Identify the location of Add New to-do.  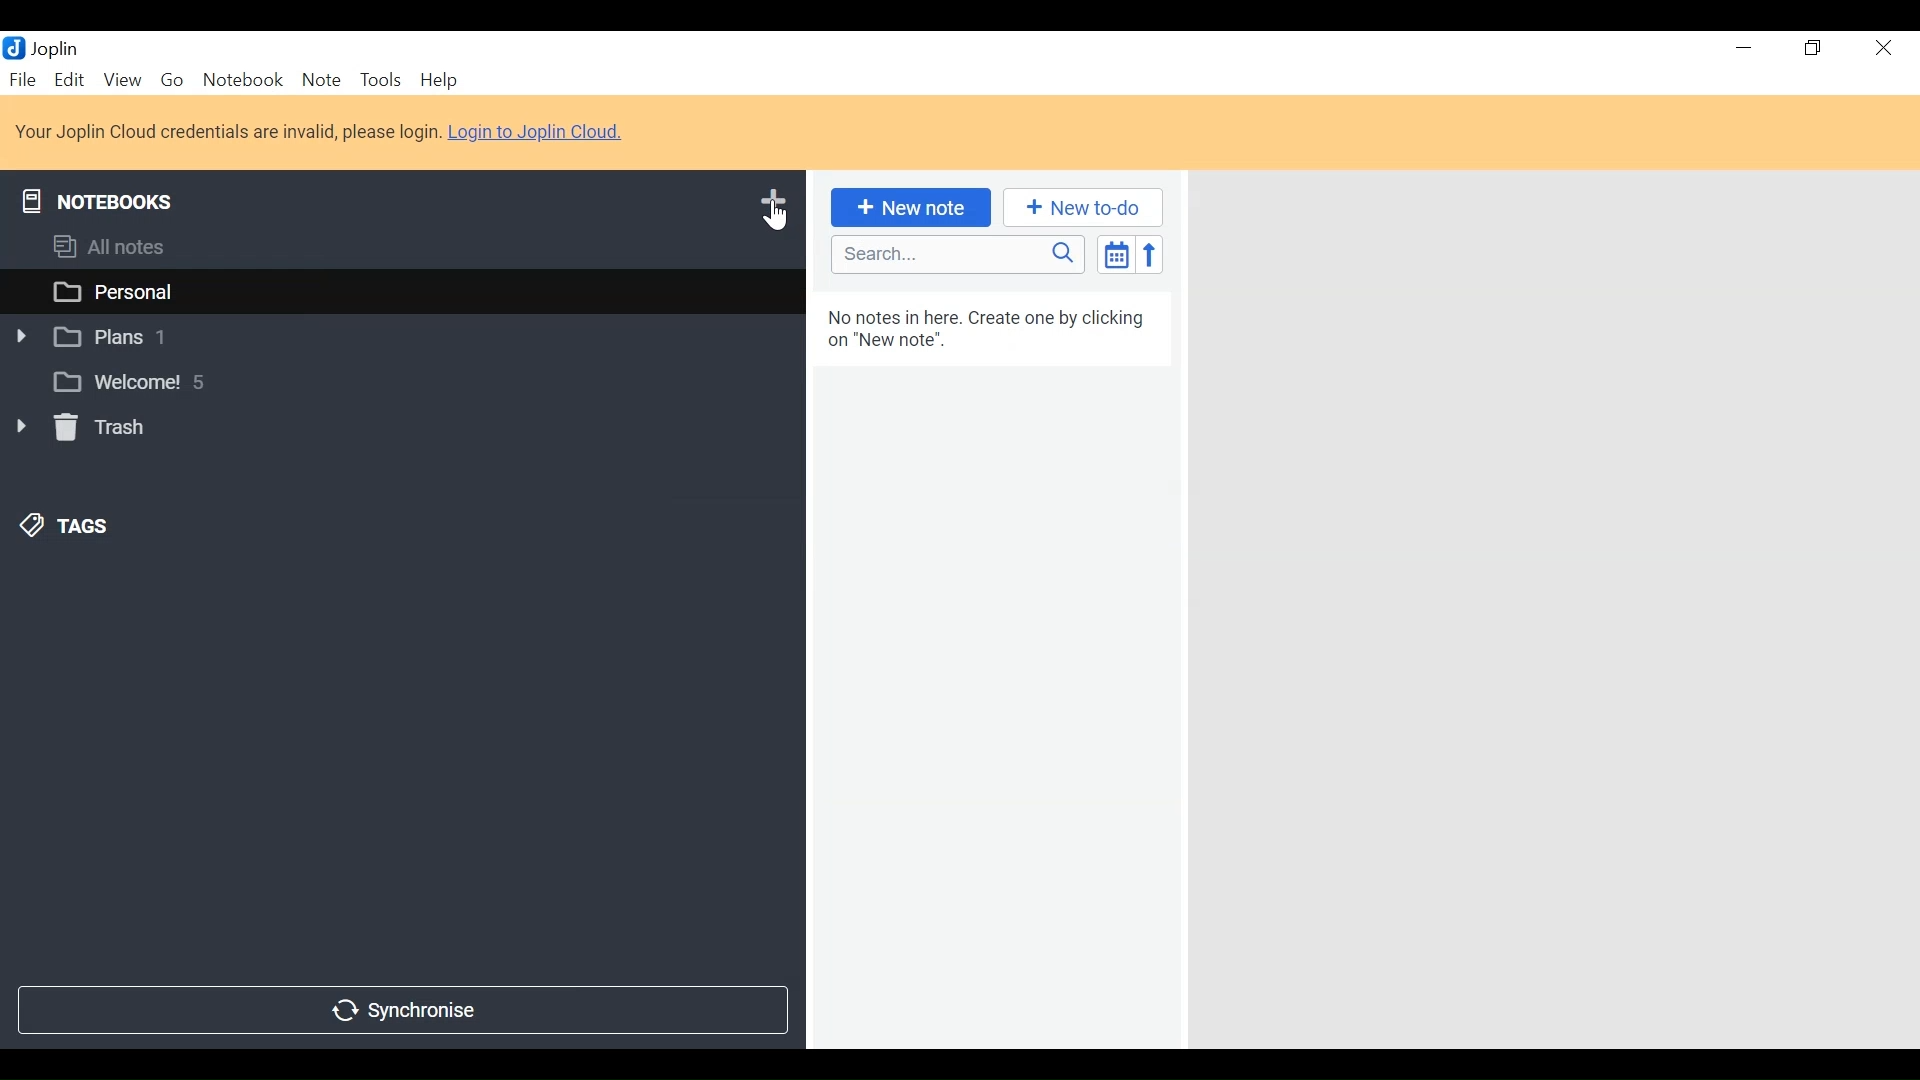
(1083, 208).